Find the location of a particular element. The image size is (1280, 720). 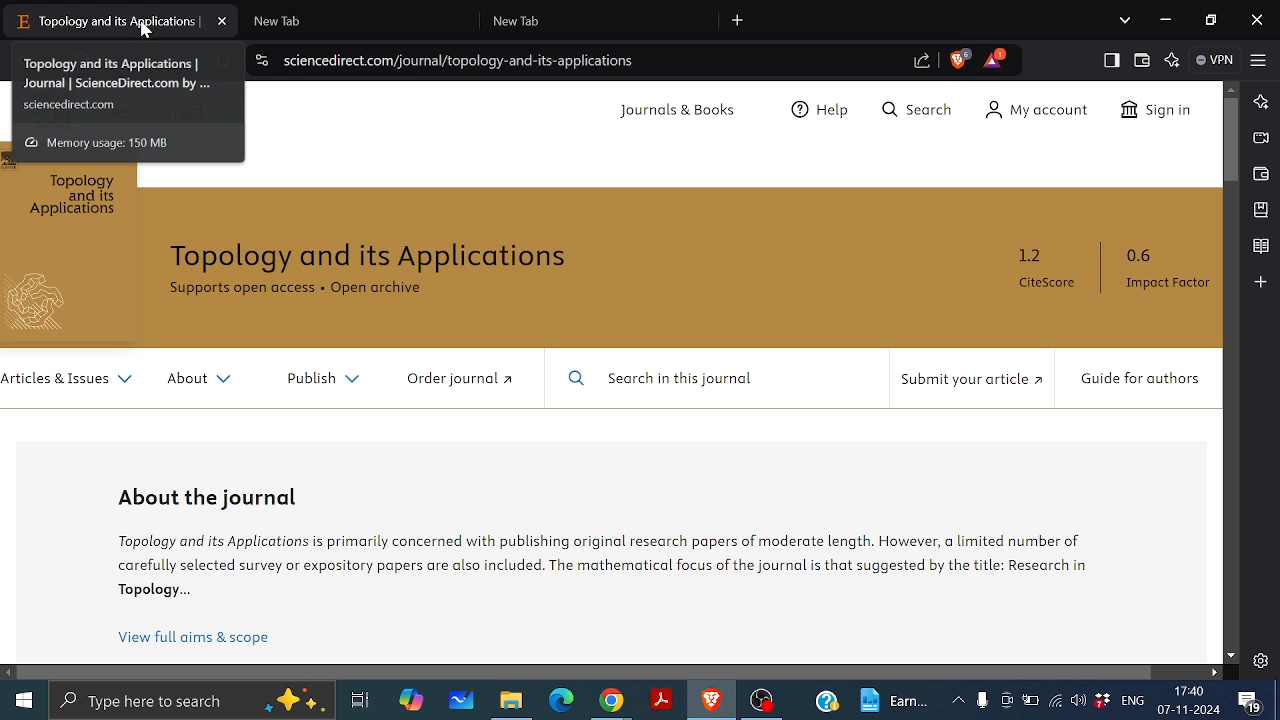

Start is located at coordinates (24, 699).